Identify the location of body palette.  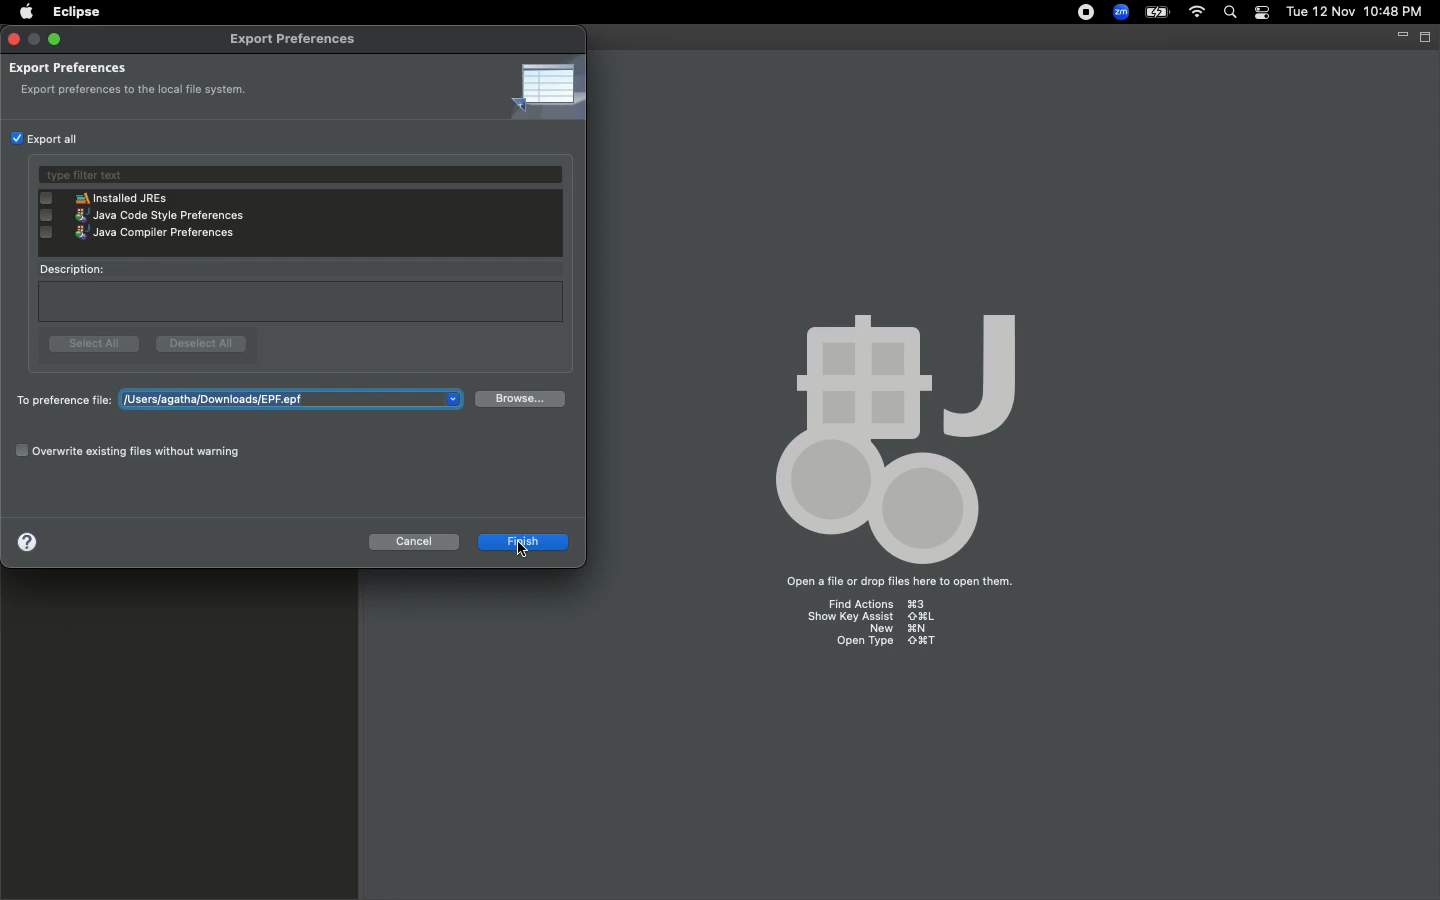
(891, 435).